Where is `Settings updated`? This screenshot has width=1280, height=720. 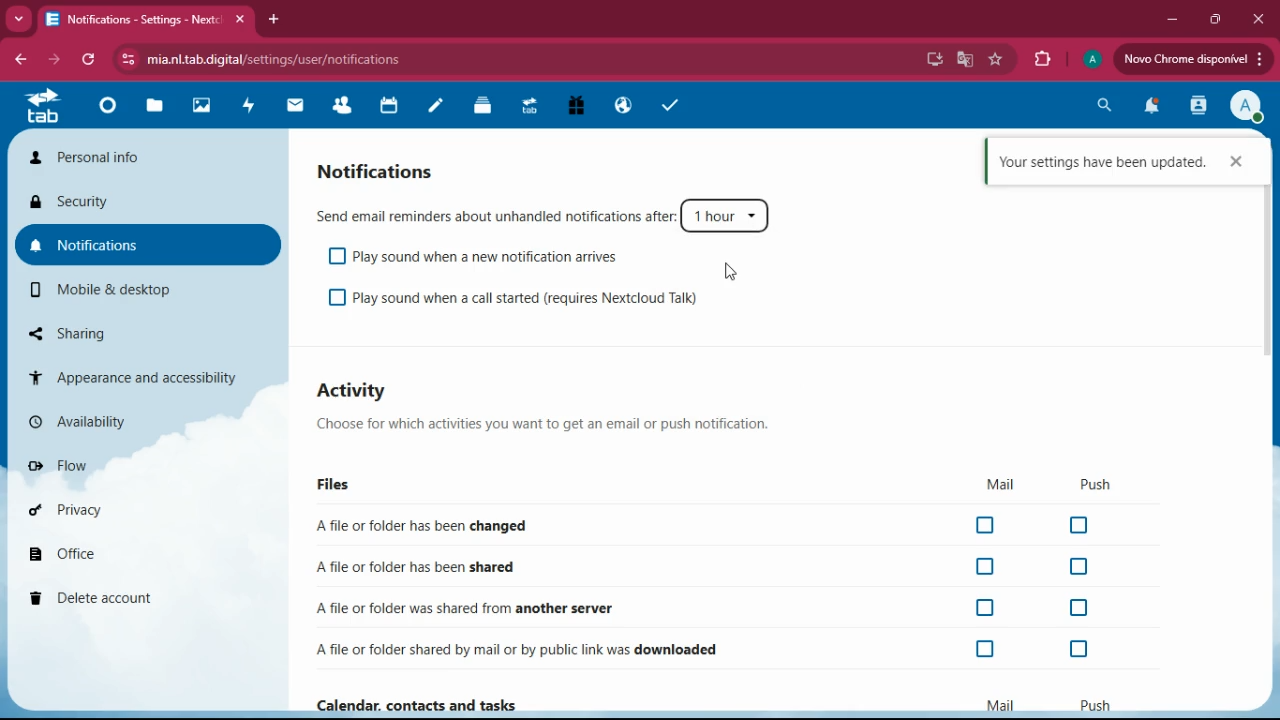
Settings updated is located at coordinates (1098, 164).